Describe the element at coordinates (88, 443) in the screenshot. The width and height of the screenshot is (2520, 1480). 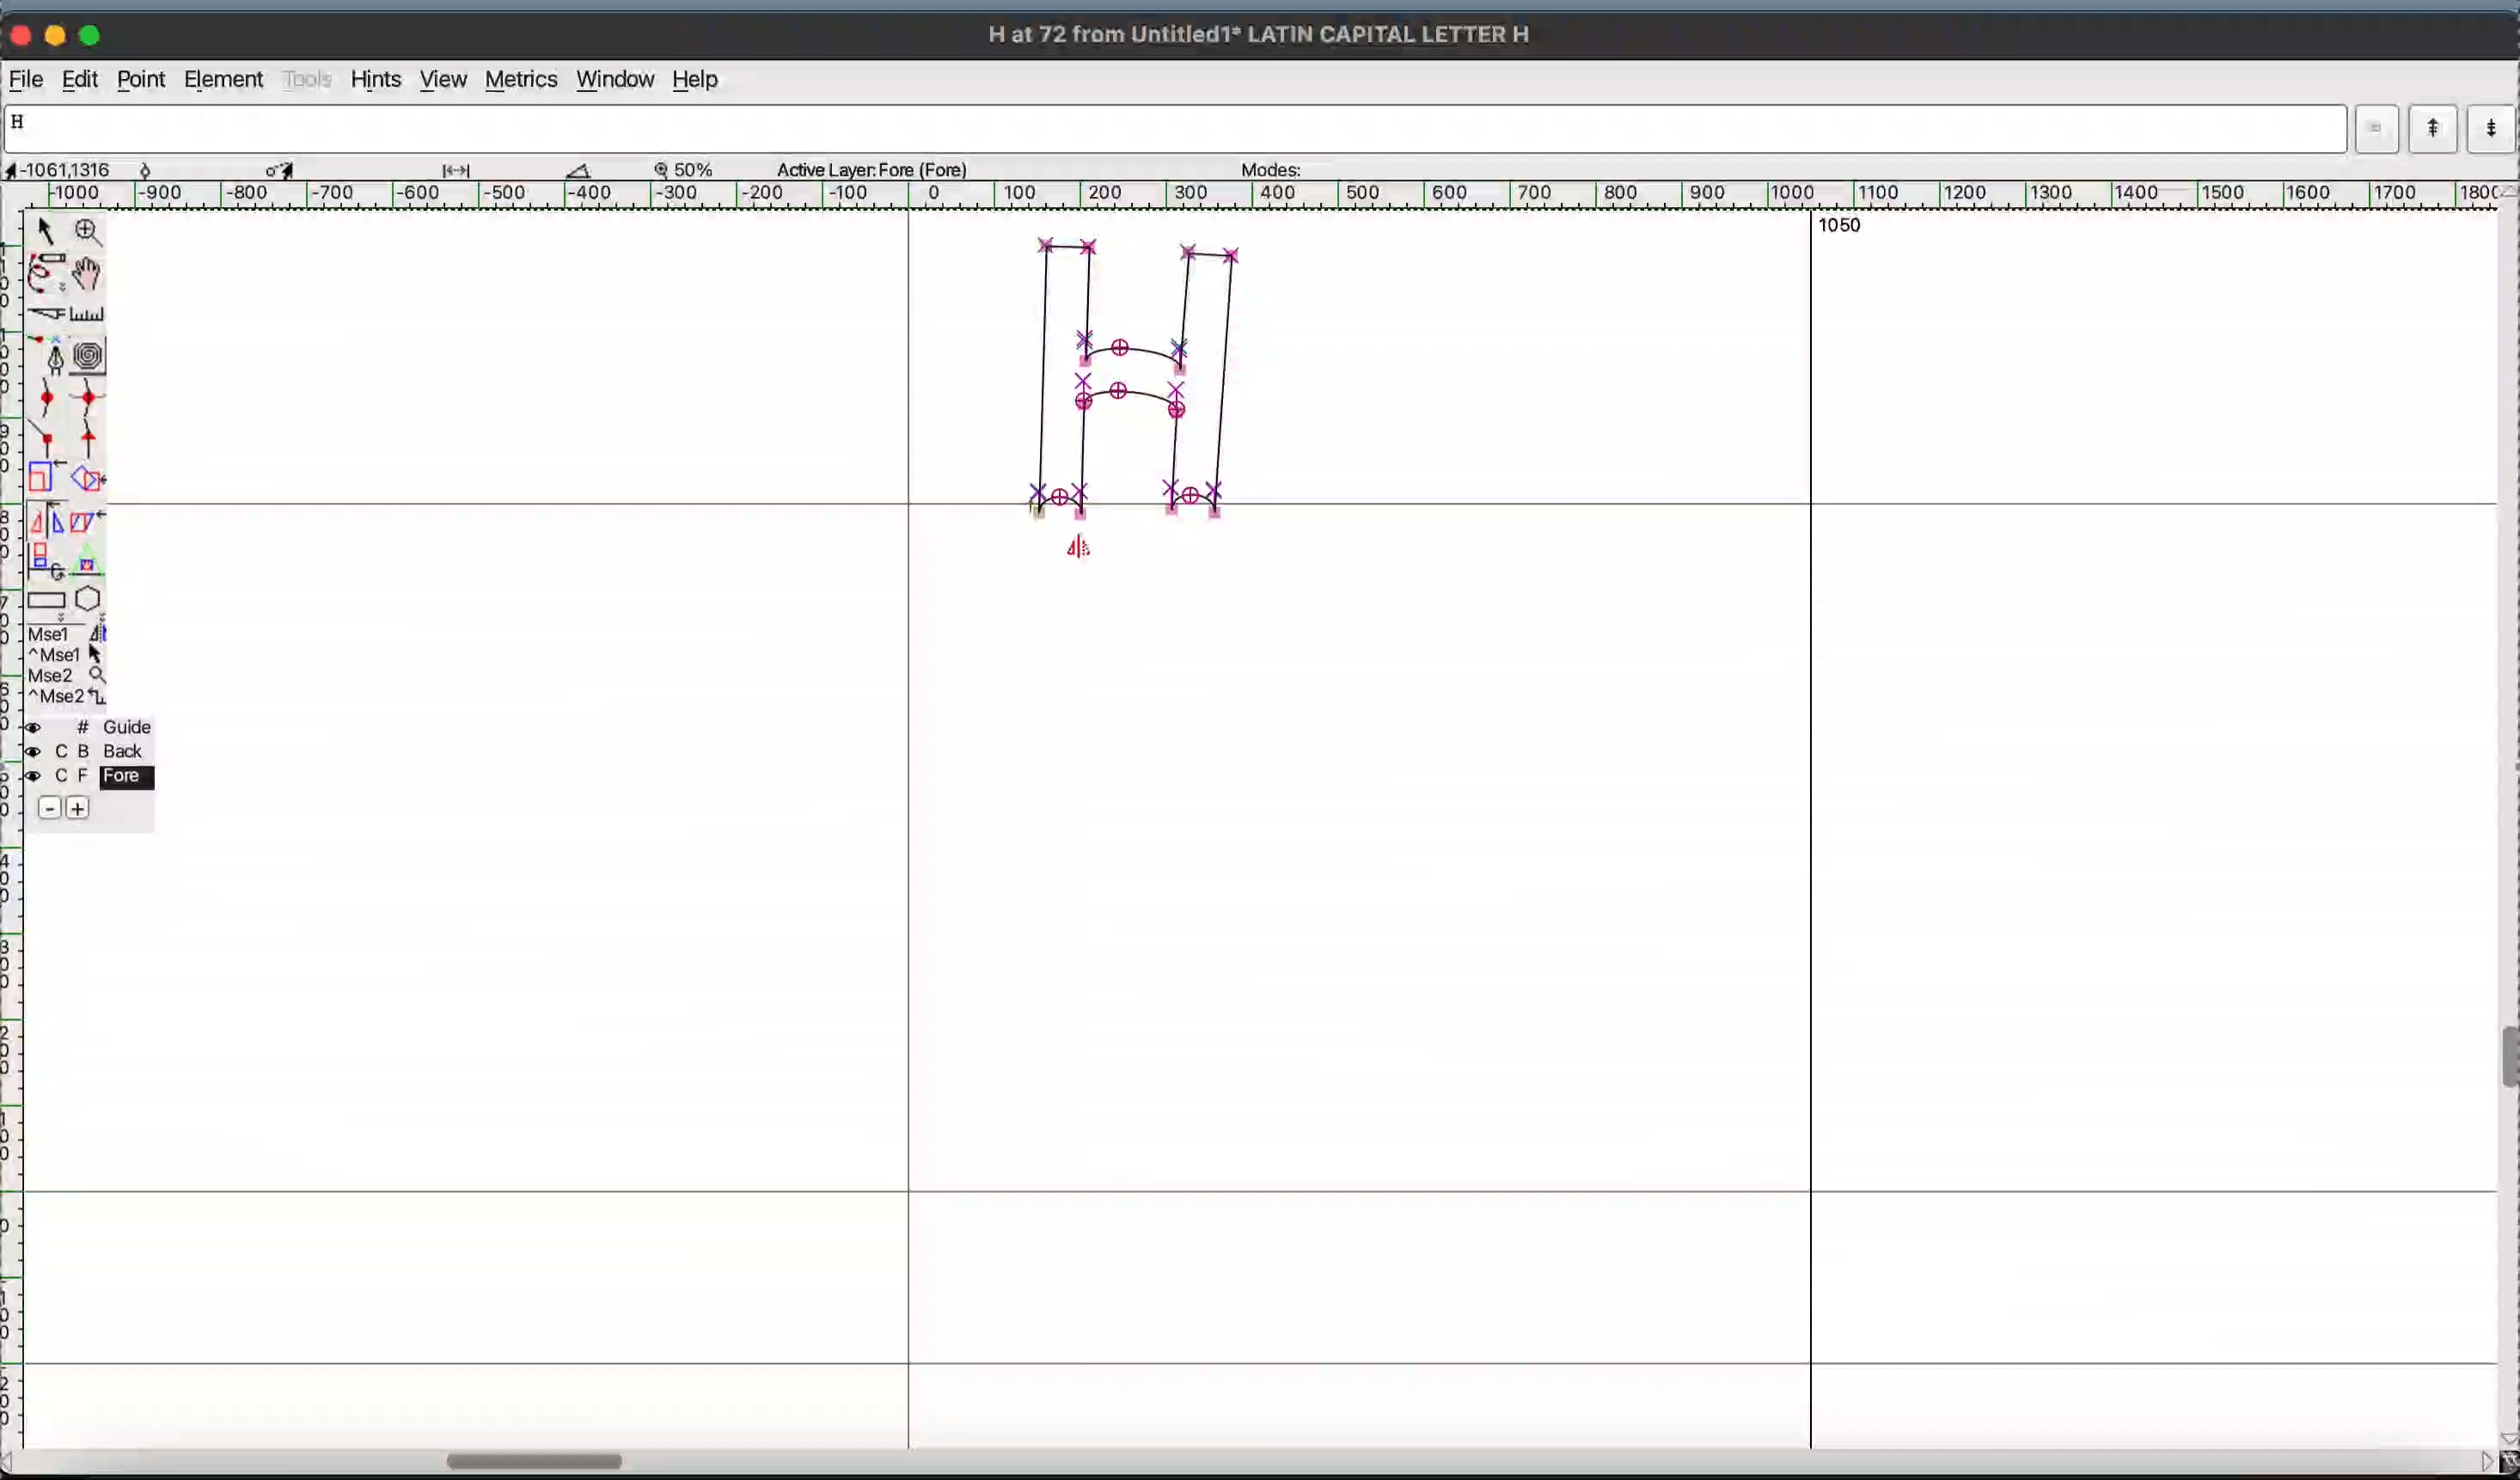
I see `tangent` at that location.